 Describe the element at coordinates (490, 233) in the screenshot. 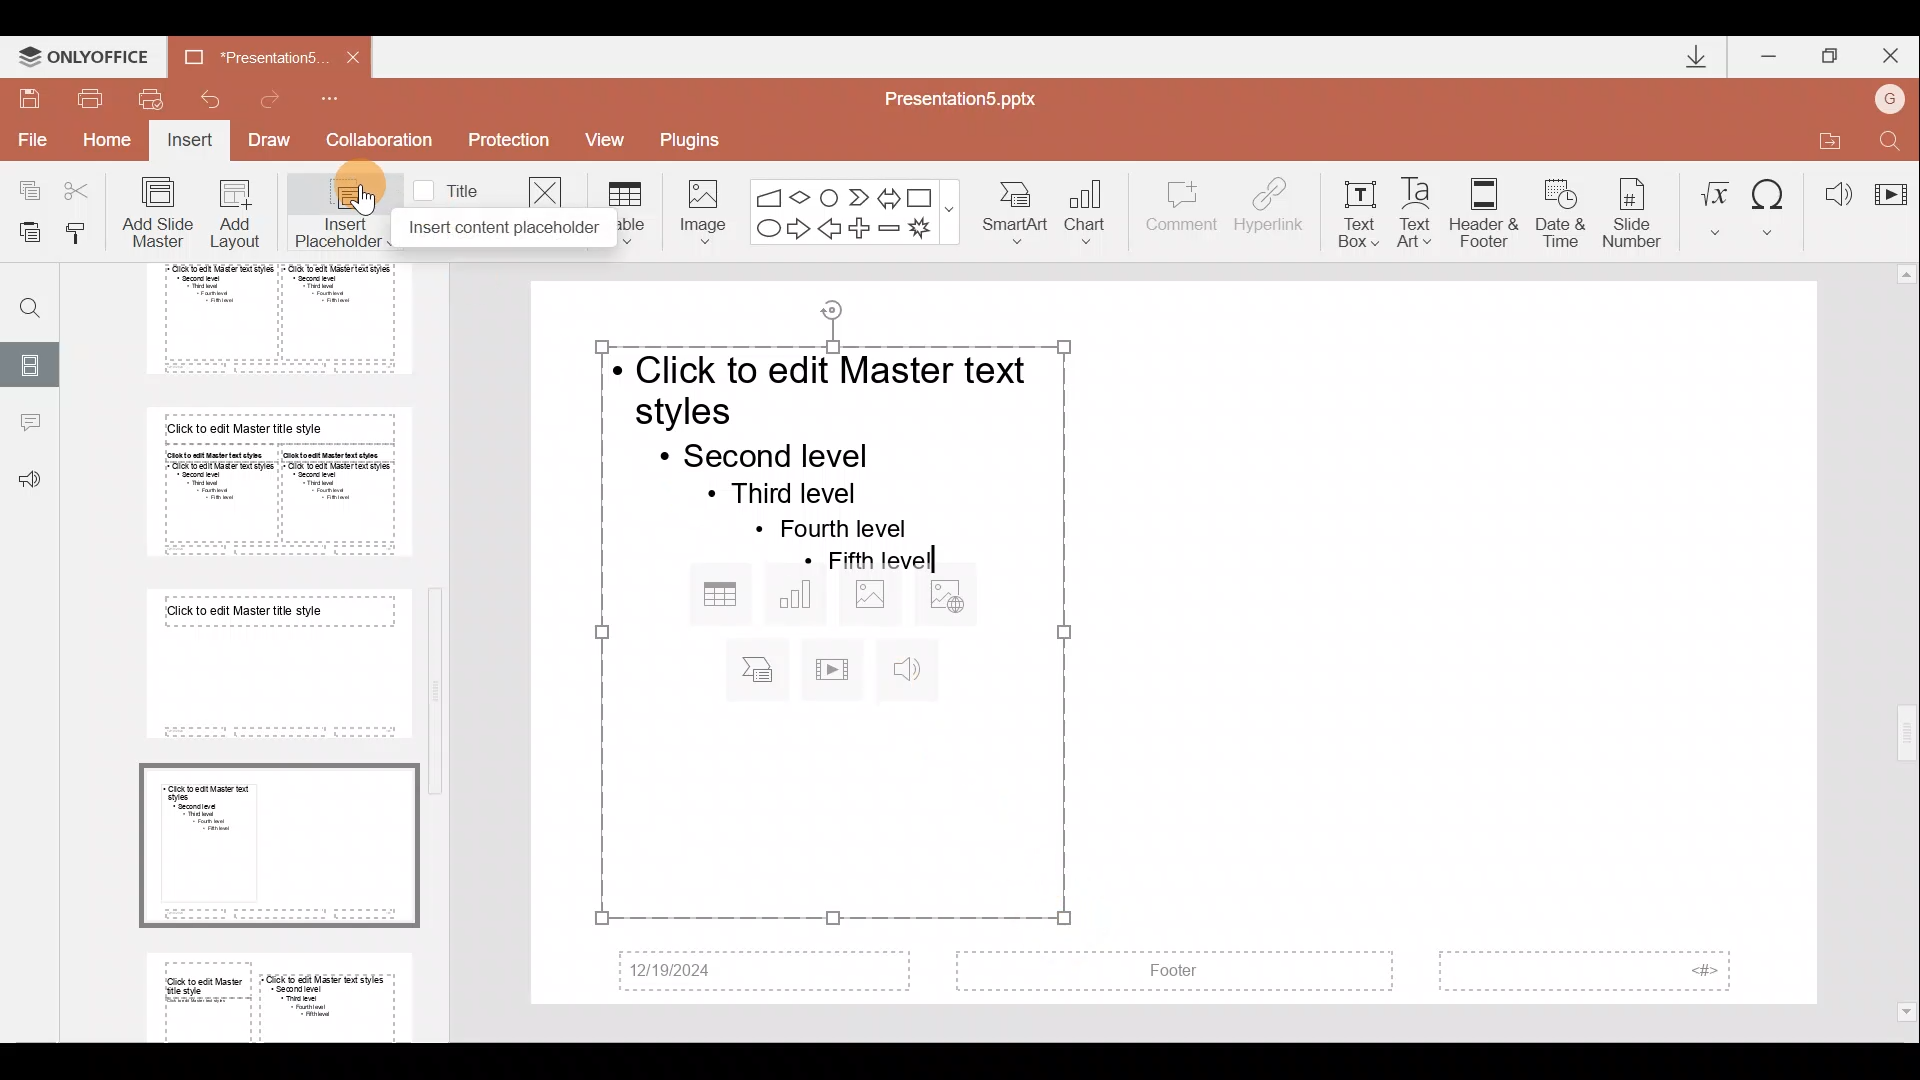

I see `Insert content placeholder` at that location.